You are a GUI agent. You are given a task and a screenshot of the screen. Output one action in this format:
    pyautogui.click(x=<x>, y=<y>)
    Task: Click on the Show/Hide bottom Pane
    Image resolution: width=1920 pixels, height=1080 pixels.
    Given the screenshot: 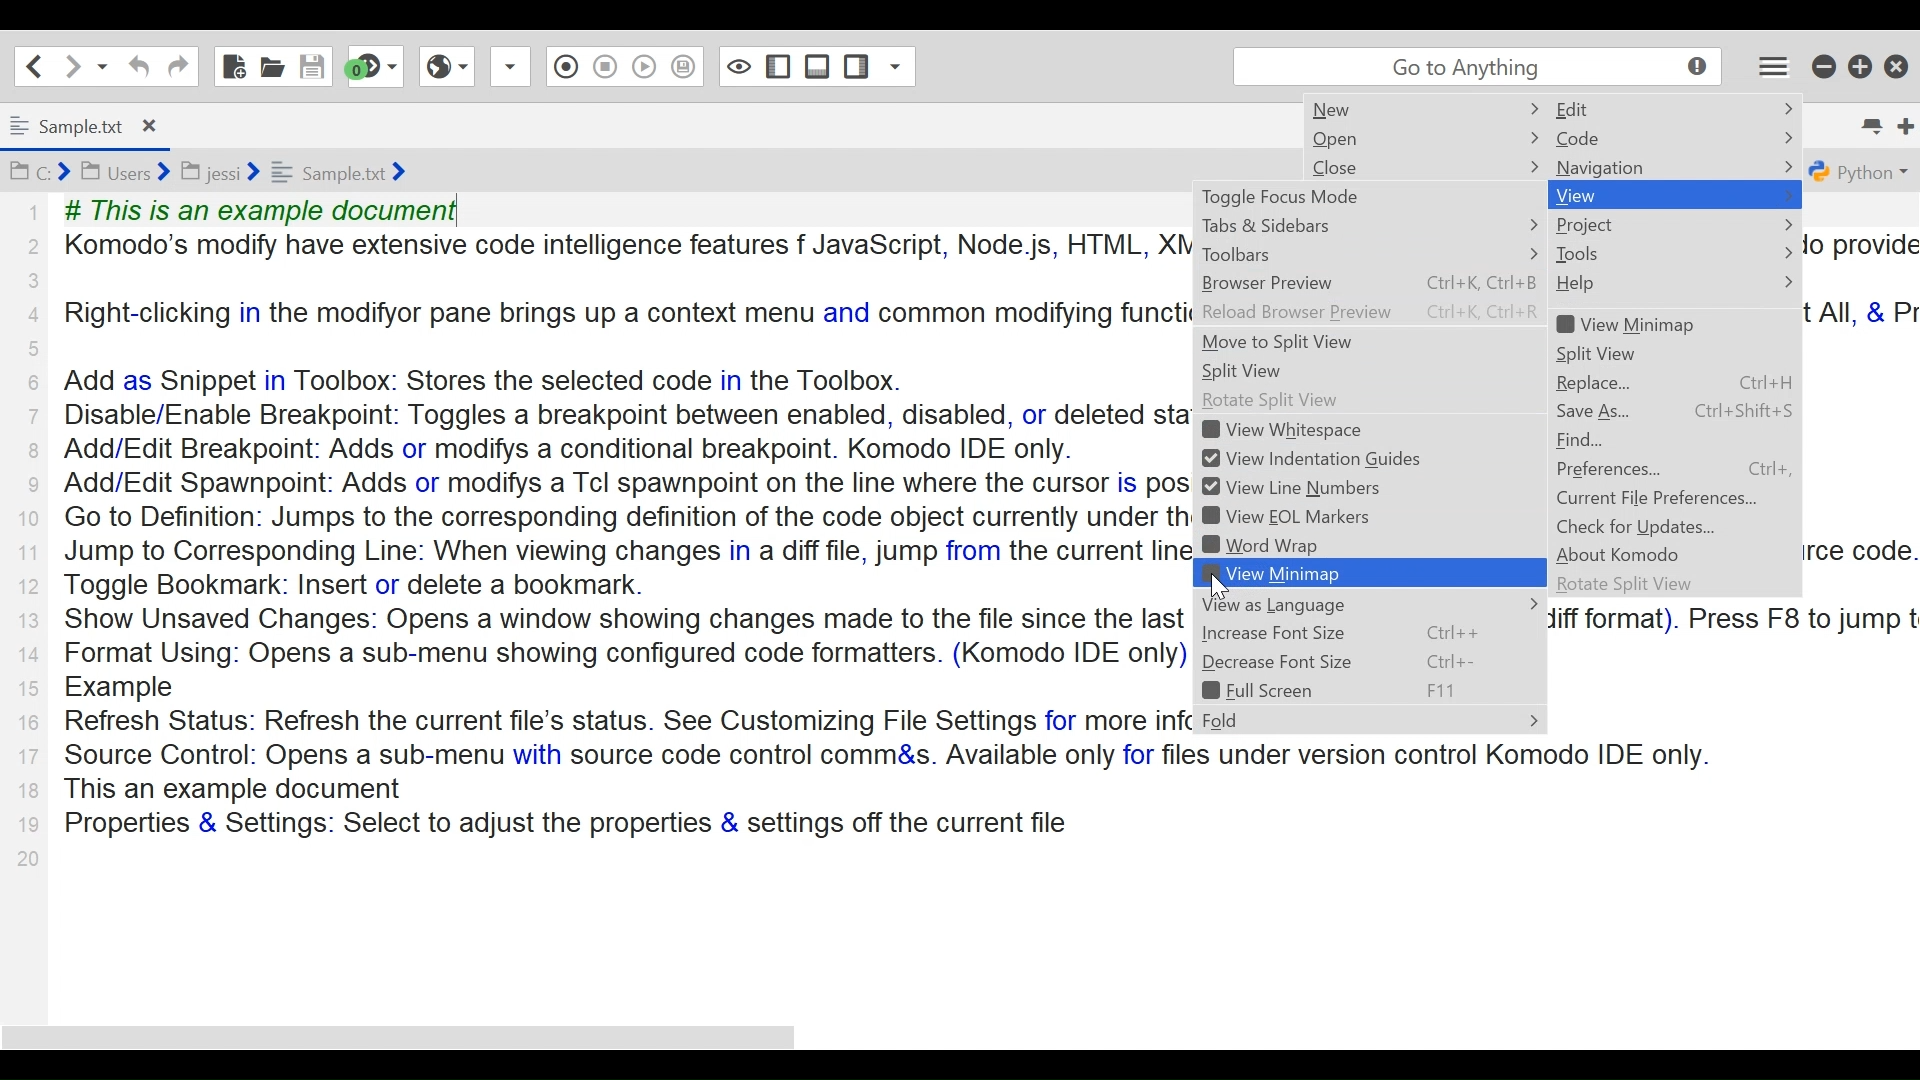 What is the action you would take?
    pyautogui.click(x=776, y=66)
    